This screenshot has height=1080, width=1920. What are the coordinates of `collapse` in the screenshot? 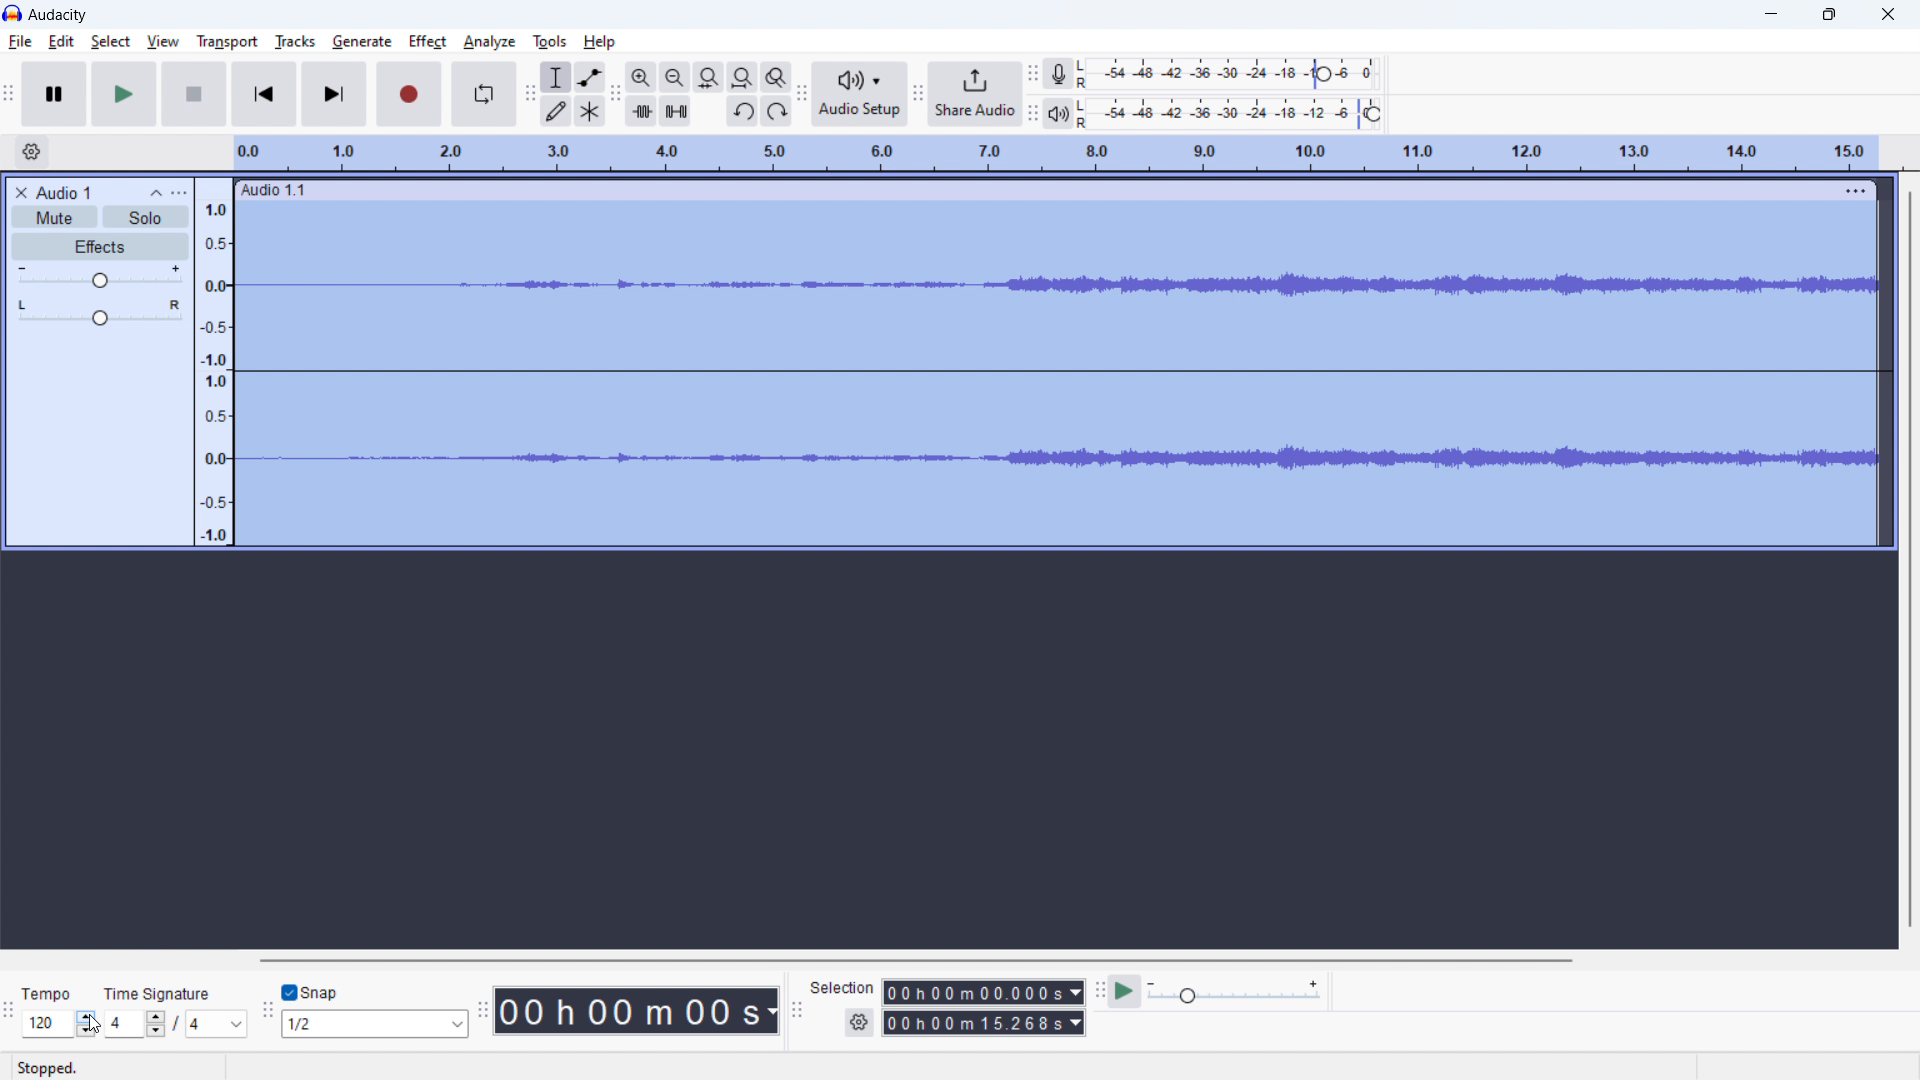 It's located at (156, 191).